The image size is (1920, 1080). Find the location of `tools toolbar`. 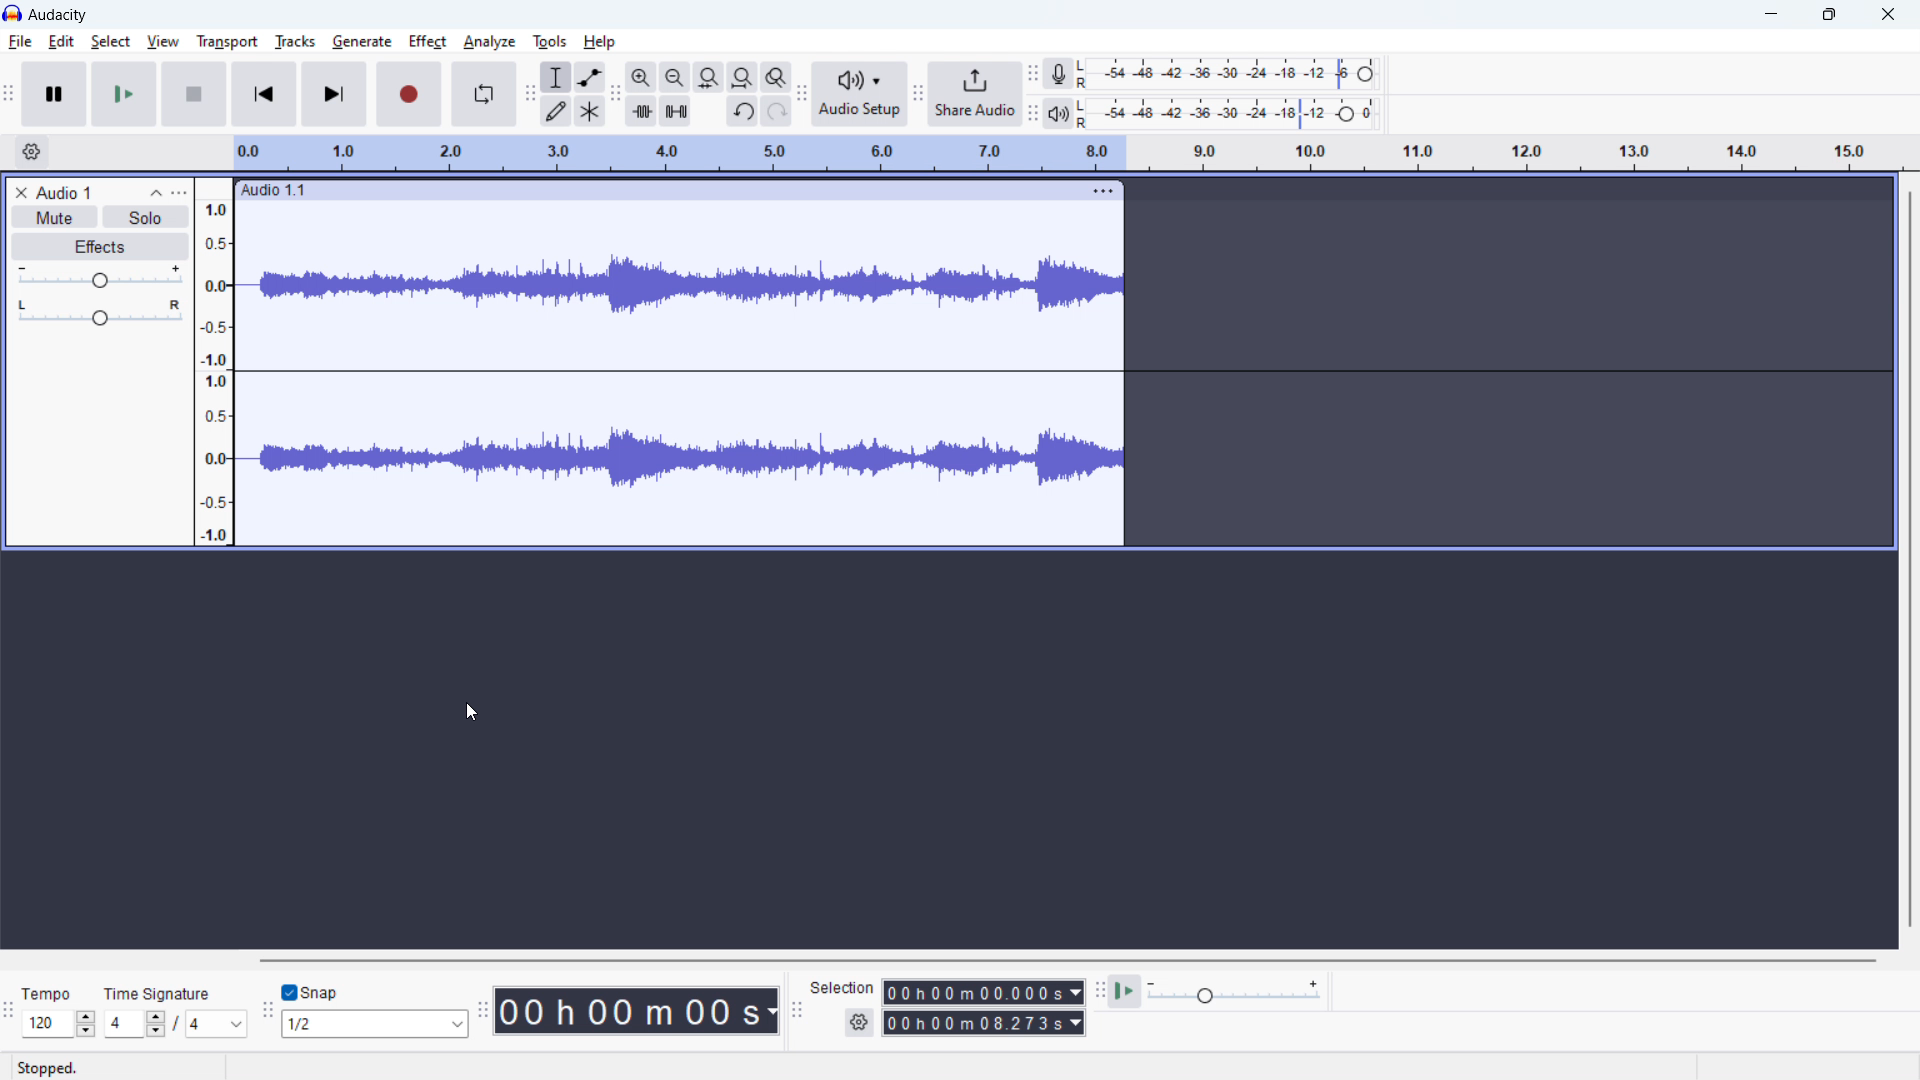

tools toolbar is located at coordinates (529, 93).